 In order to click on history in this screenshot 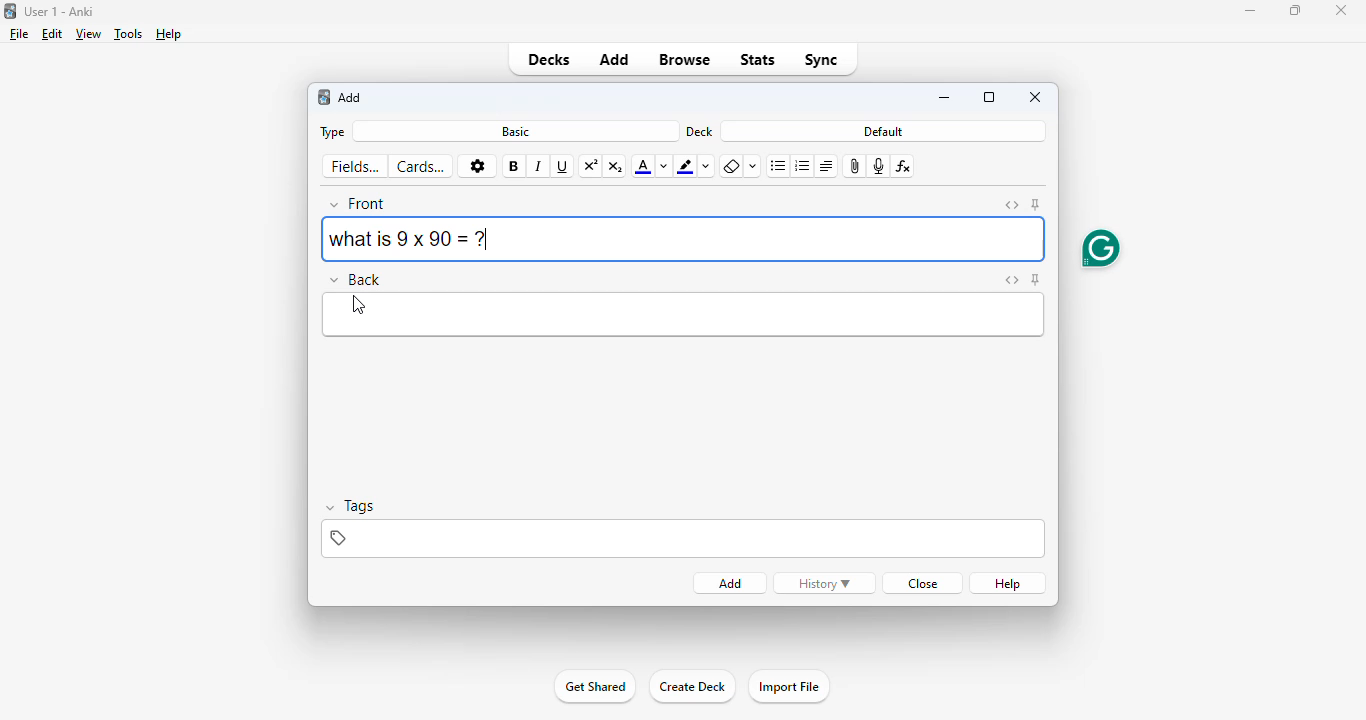, I will do `click(824, 583)`.